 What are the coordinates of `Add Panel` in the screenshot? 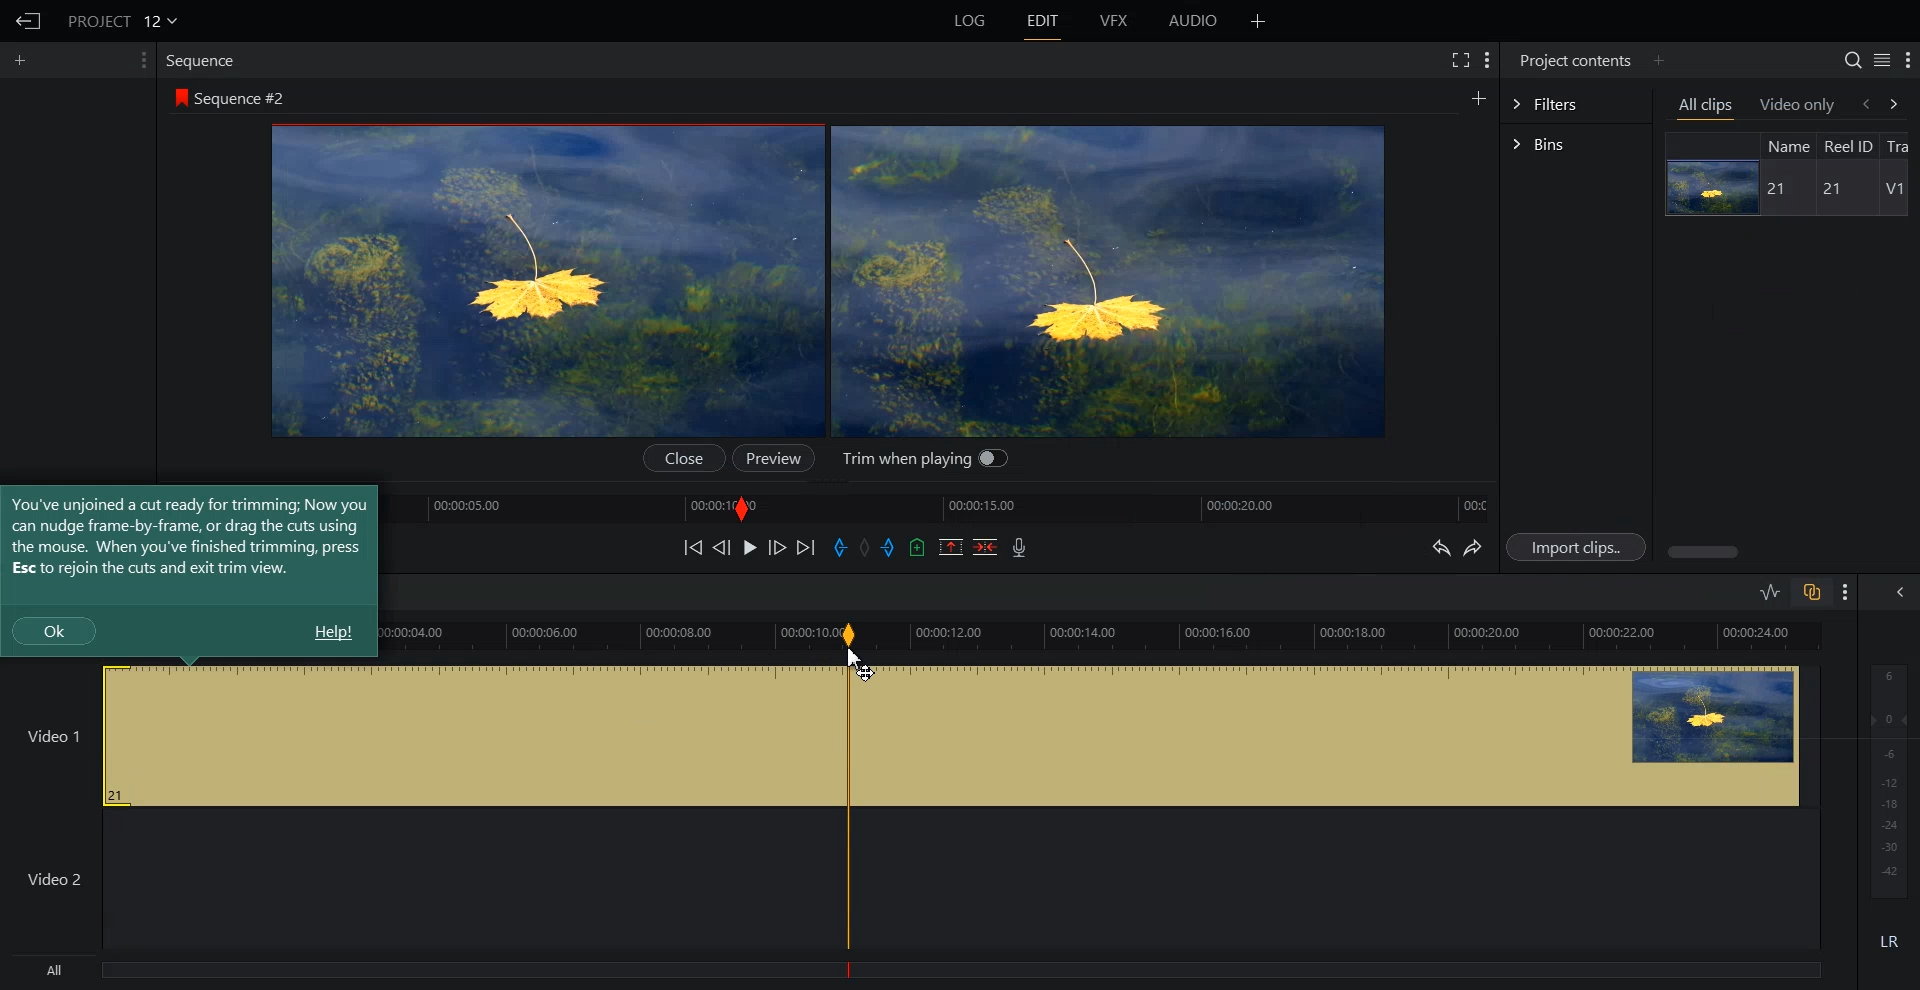 It's located at (1258, 20).